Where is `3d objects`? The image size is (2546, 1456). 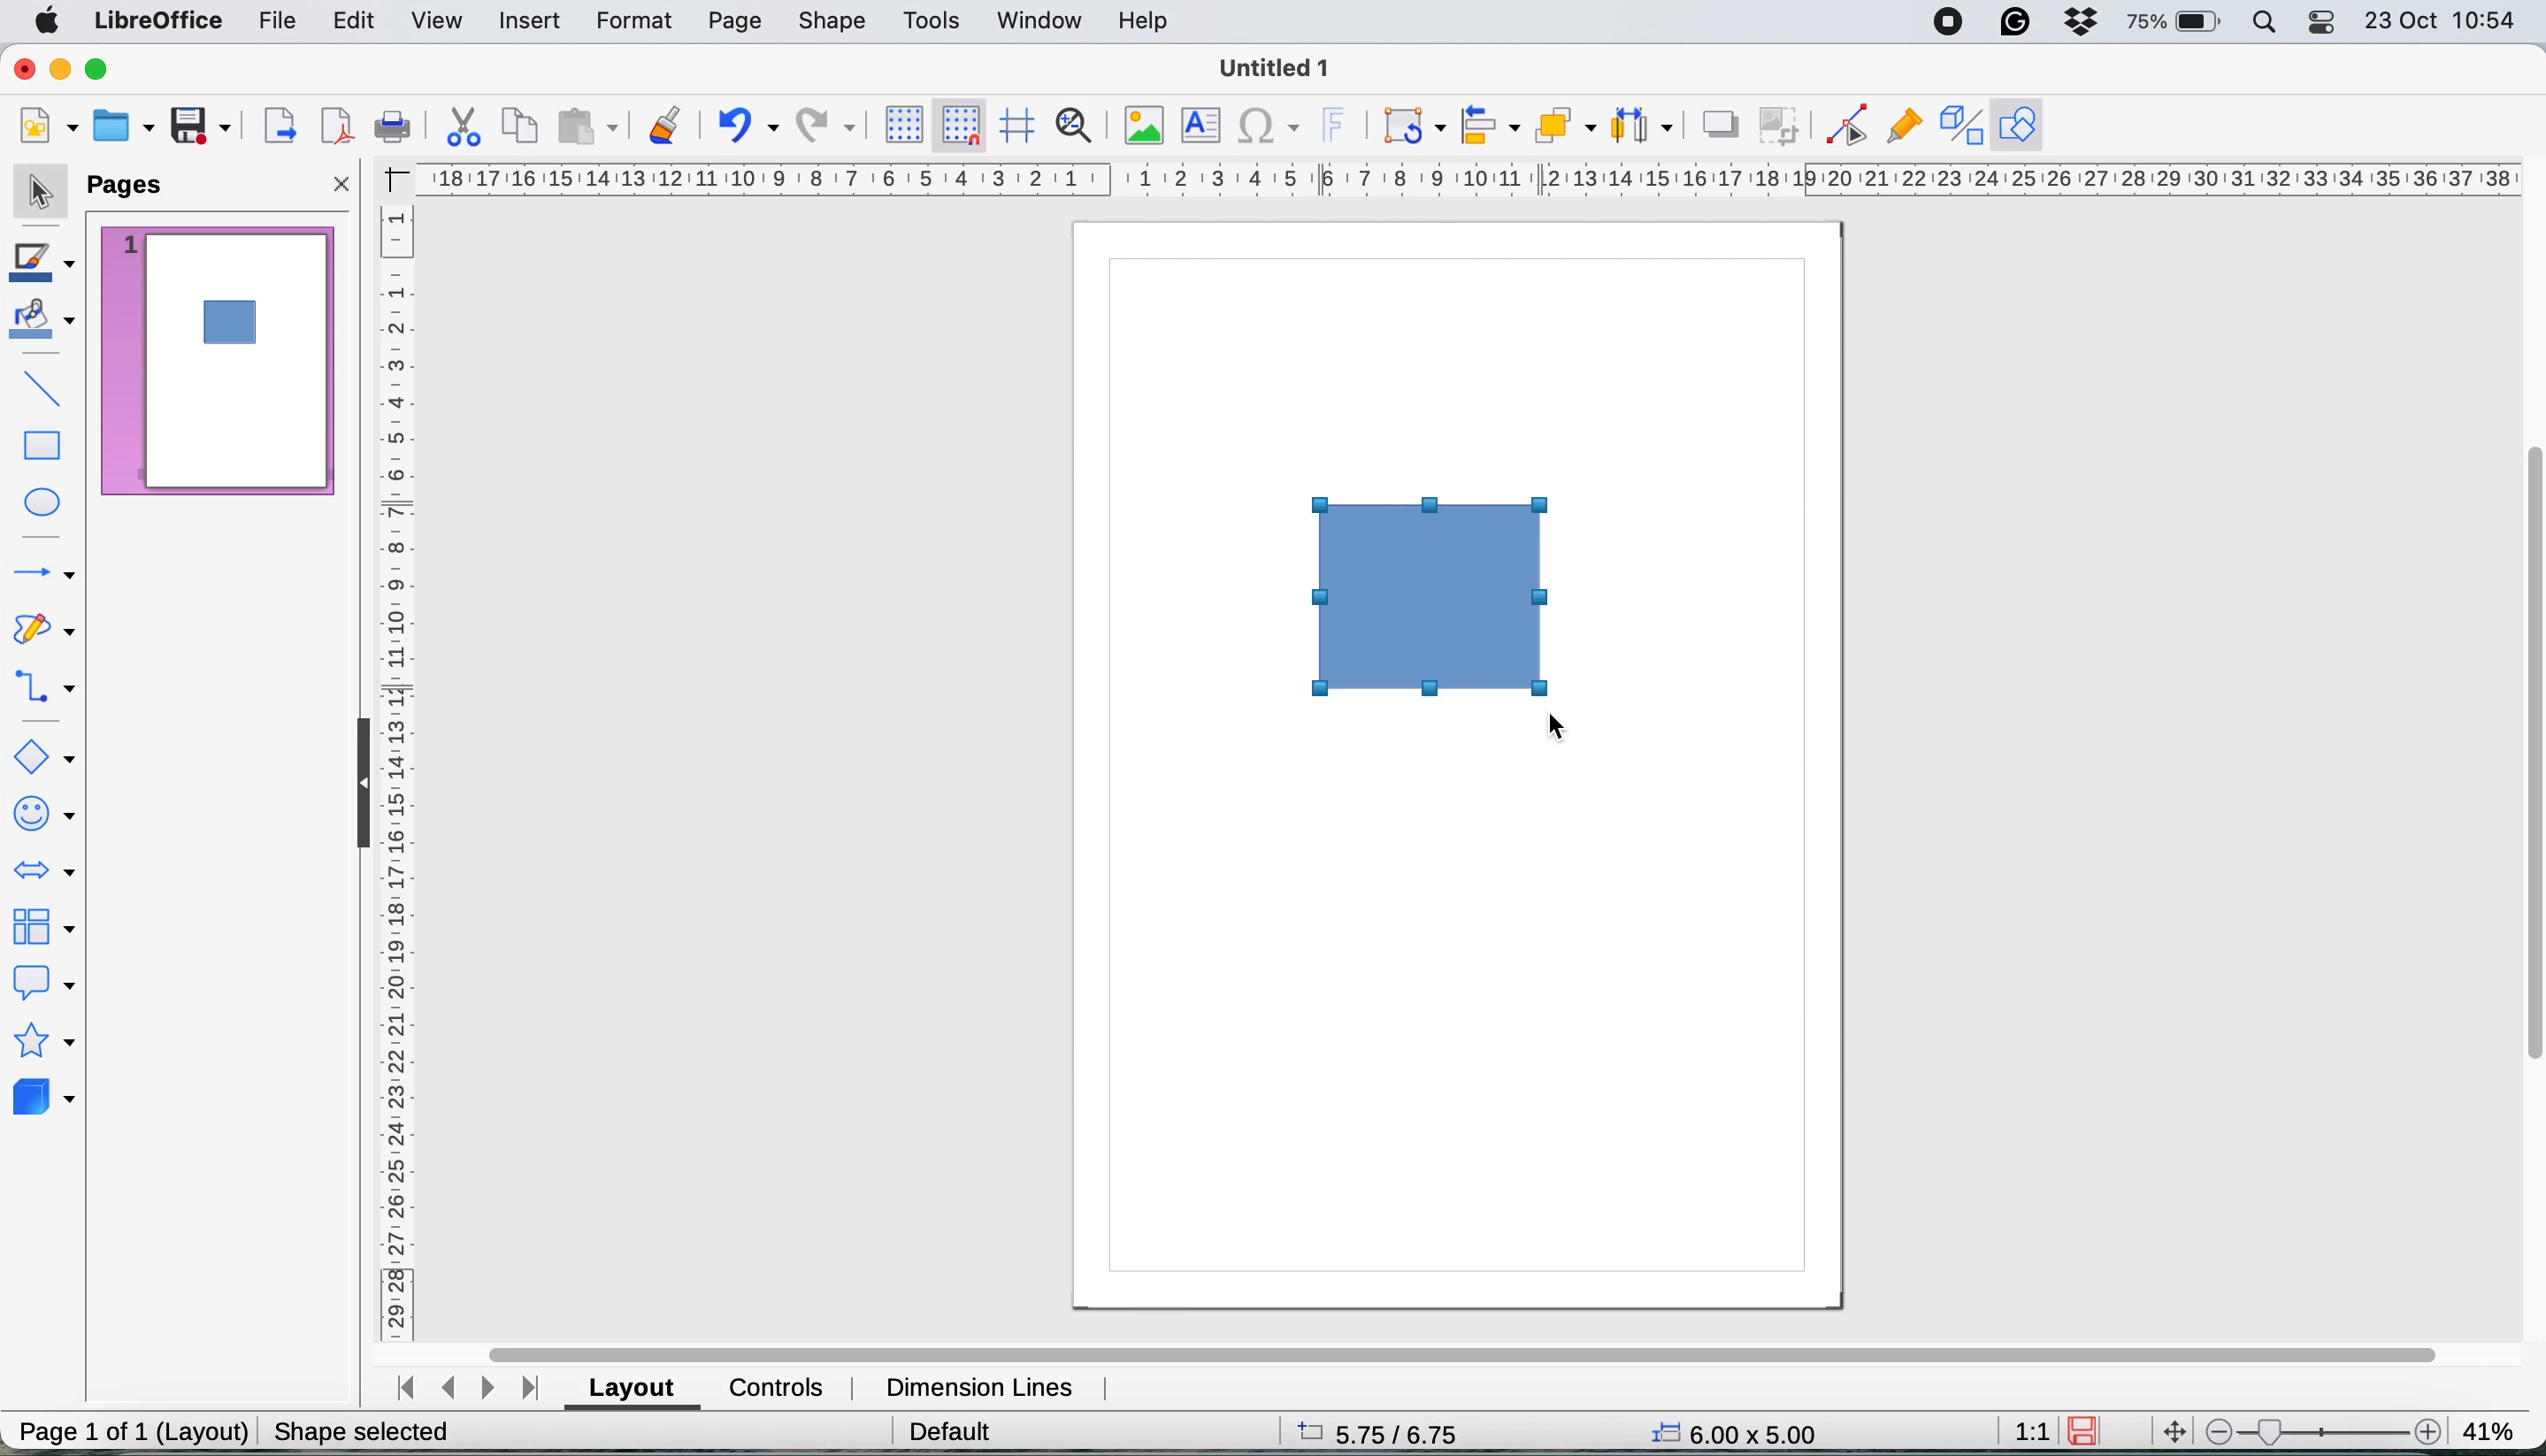 3d objects is located at coordinates (45, 1101).